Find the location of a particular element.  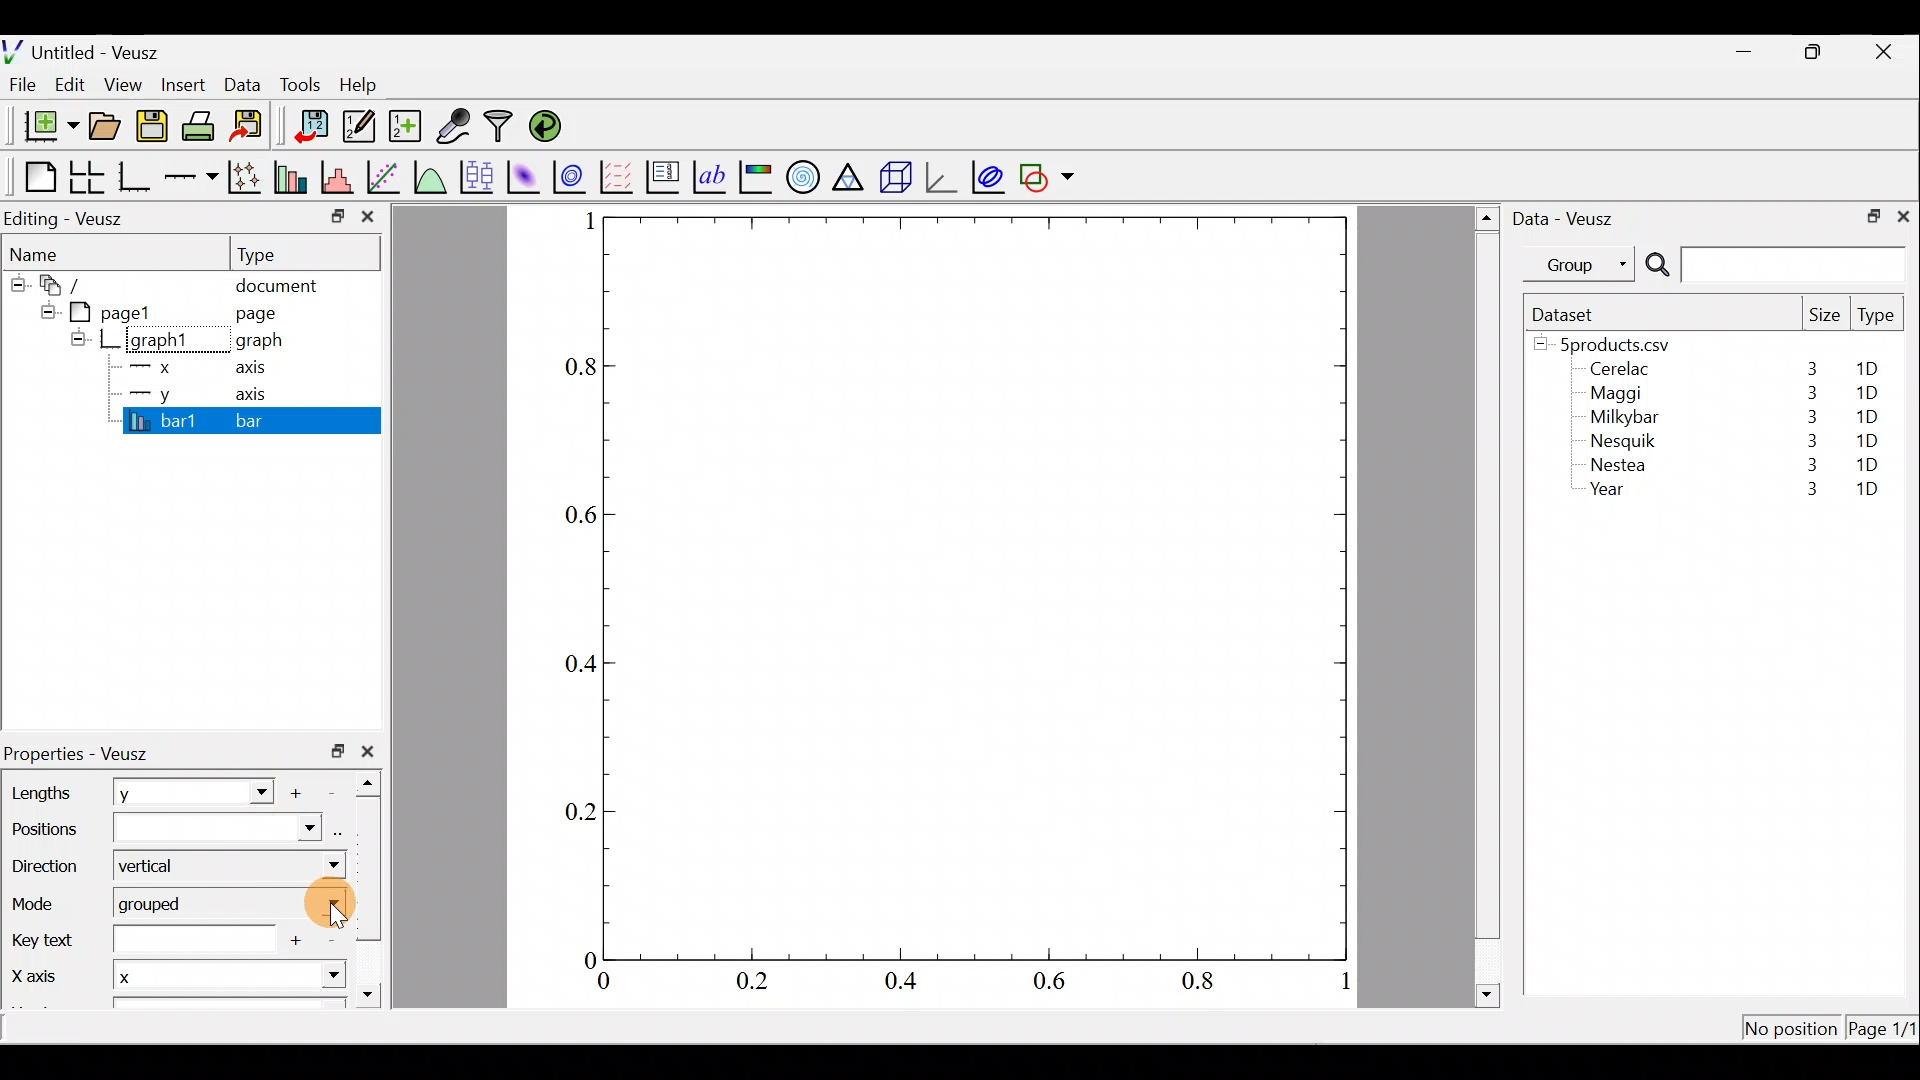

1D is located at coordinates (1874, 369).